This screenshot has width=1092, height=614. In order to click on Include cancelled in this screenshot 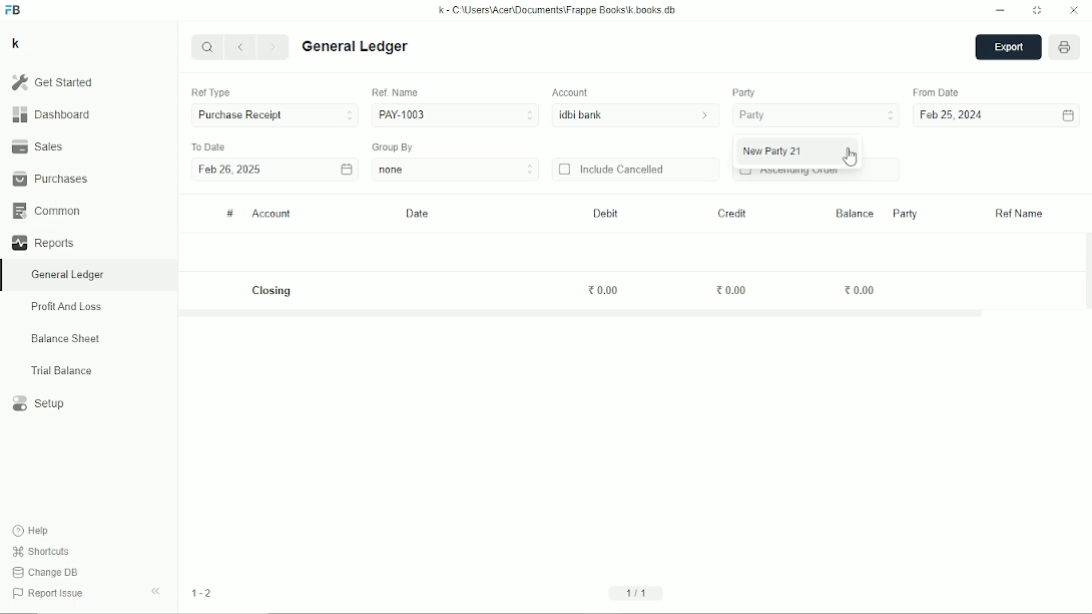, I will do `click(611, 169)`.